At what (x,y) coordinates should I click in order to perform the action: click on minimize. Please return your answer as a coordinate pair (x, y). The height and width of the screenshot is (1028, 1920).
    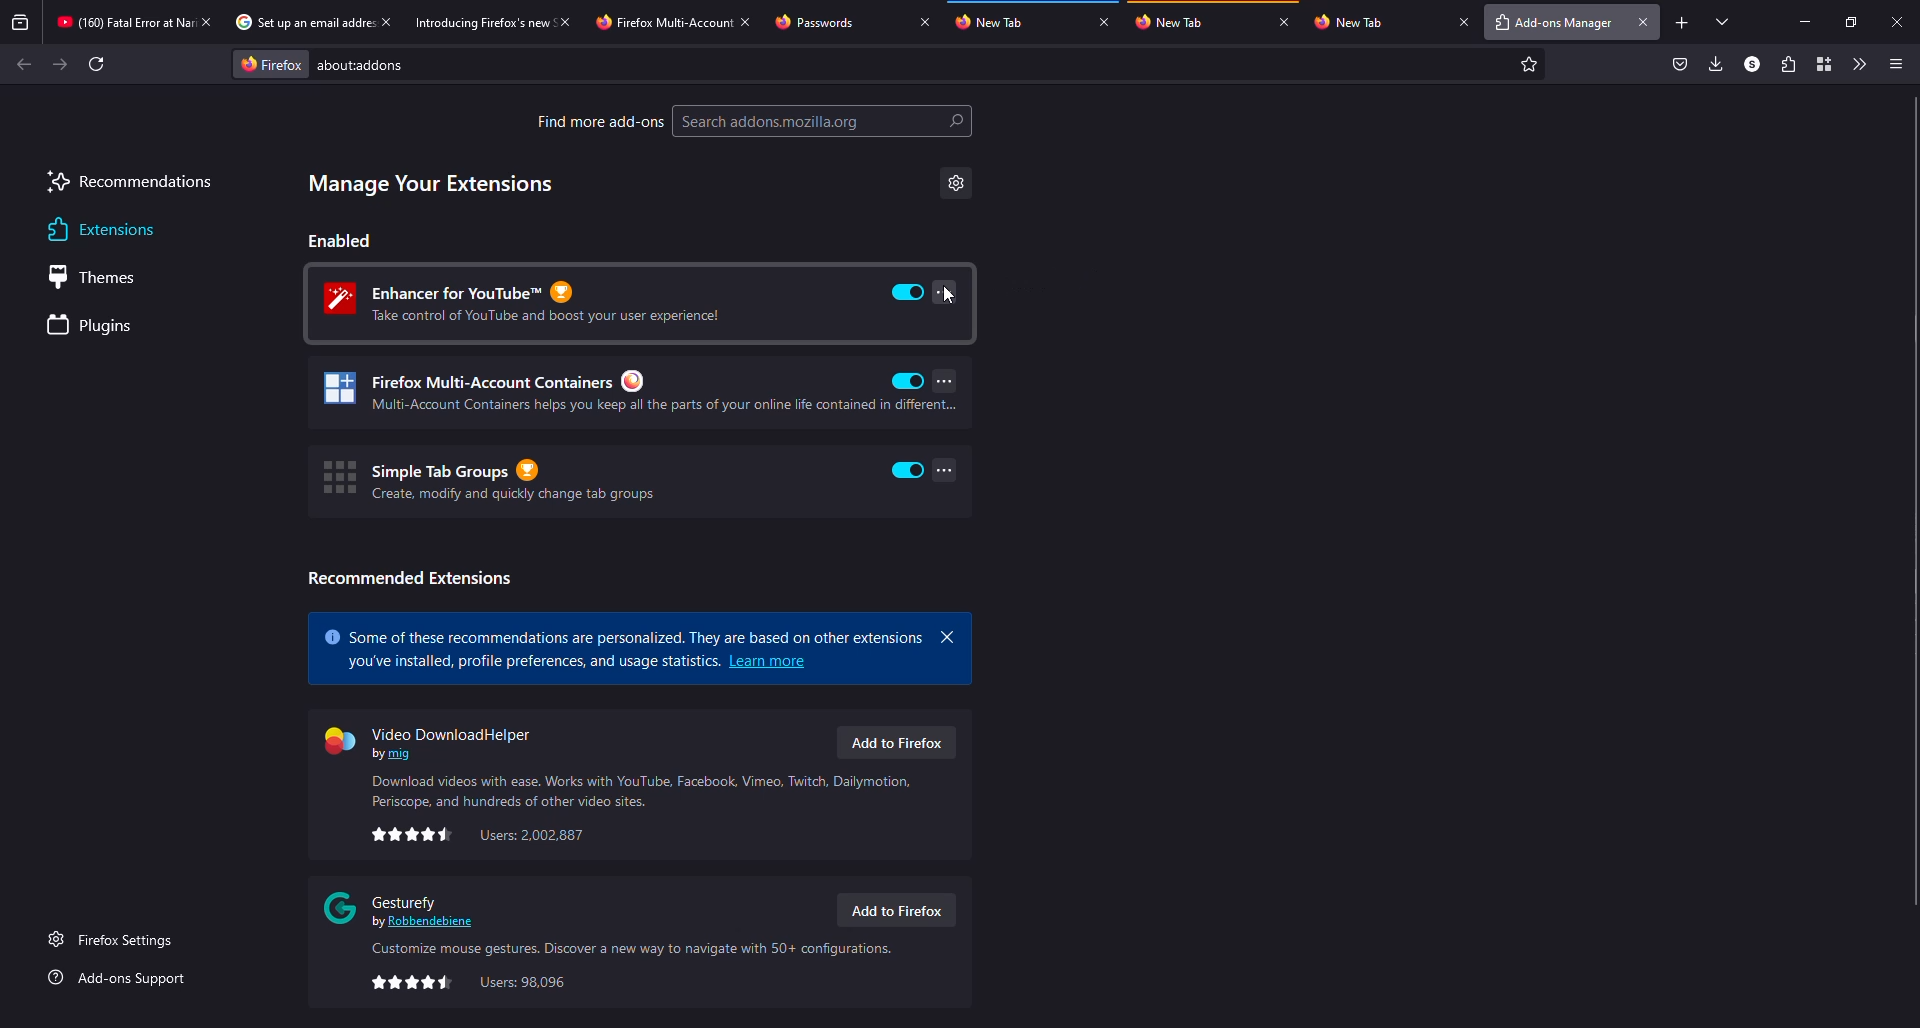
    Looking at the image, I should click on (1806, 22).